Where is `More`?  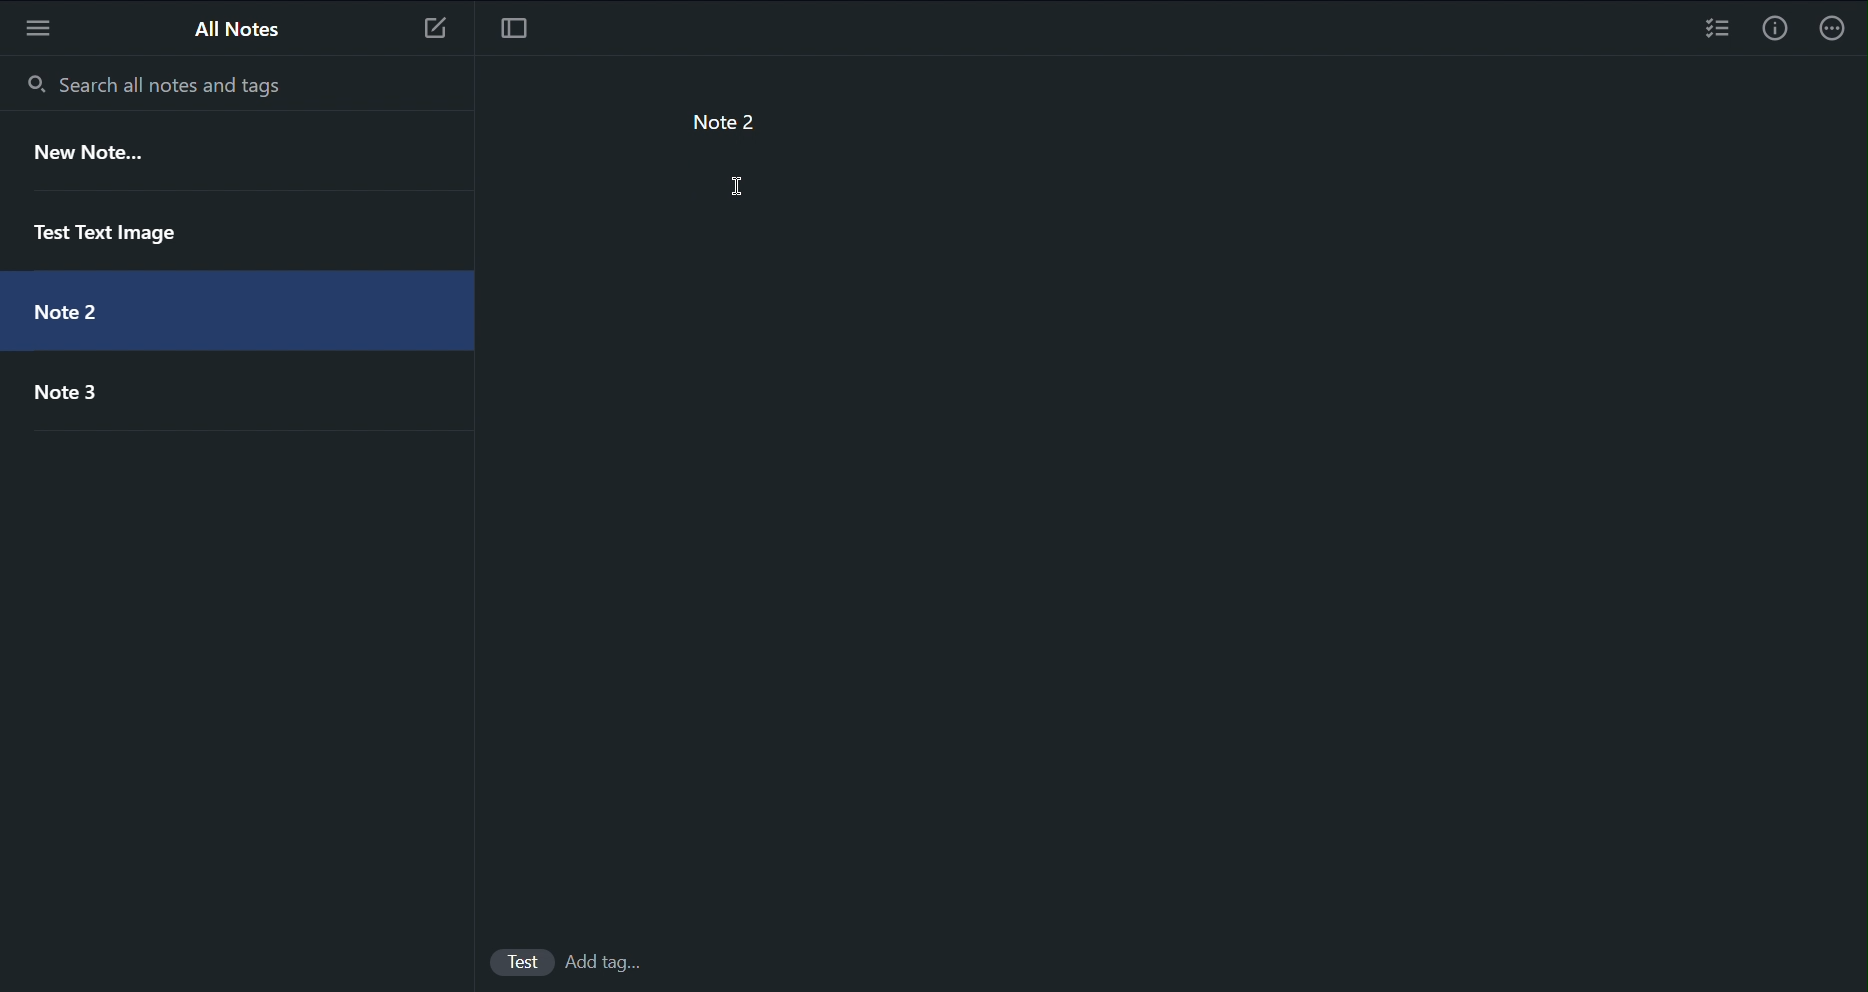 More is located at coordinates (36, 24).